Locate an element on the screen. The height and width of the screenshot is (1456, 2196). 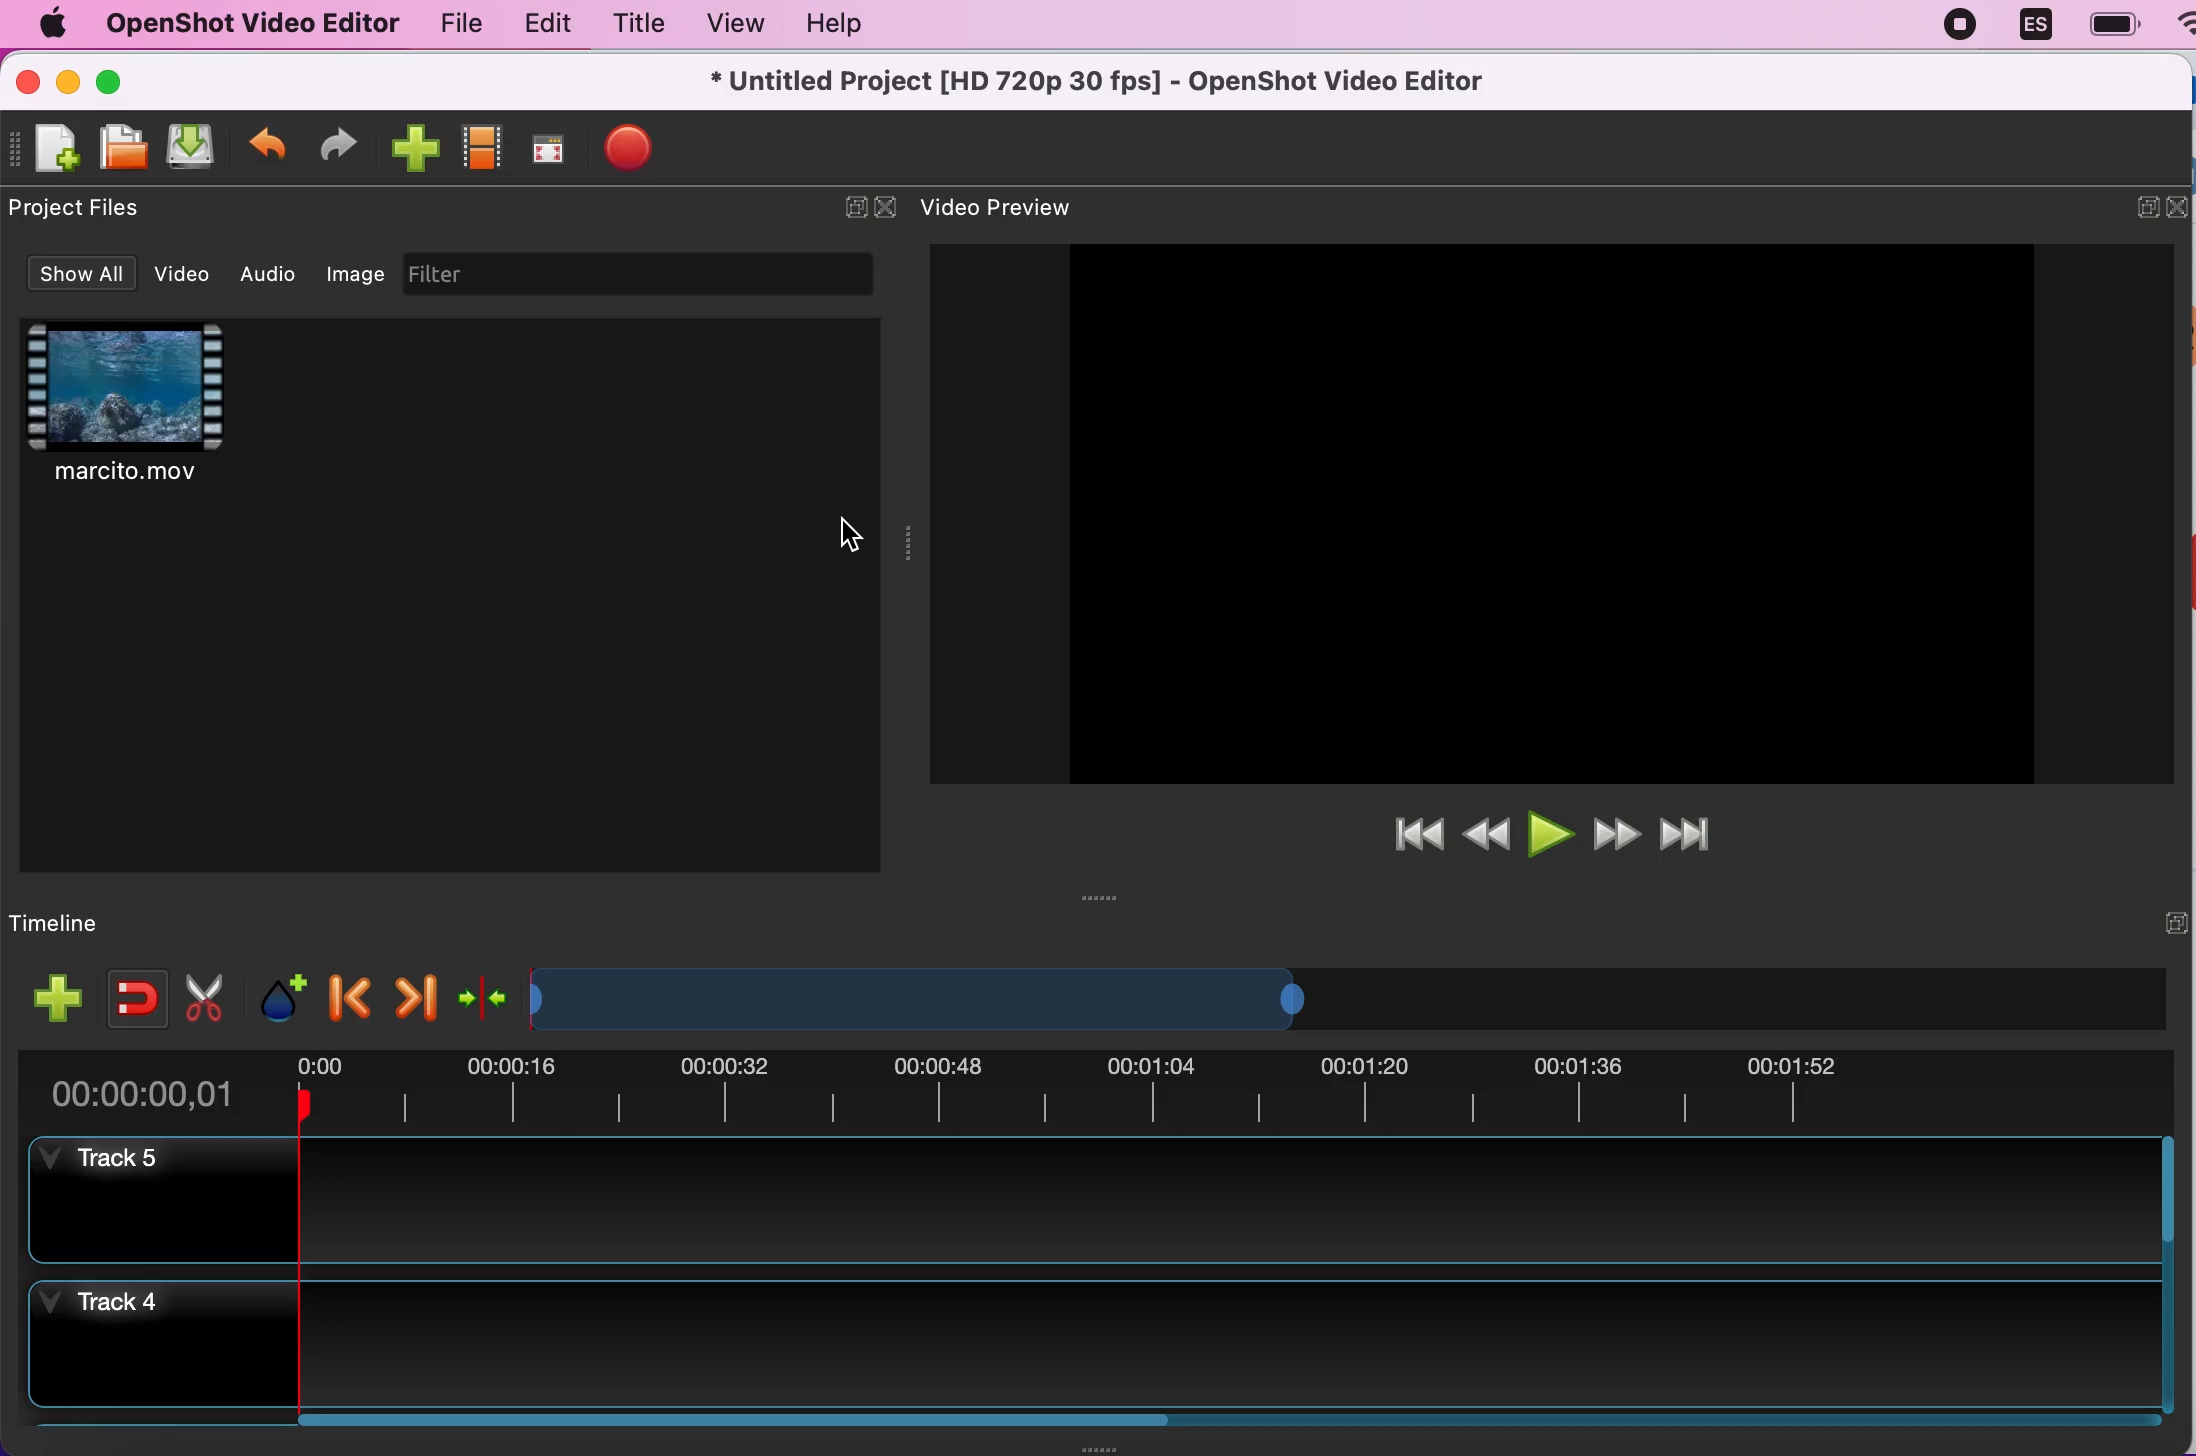
clip is located at coordinates (183, 422).